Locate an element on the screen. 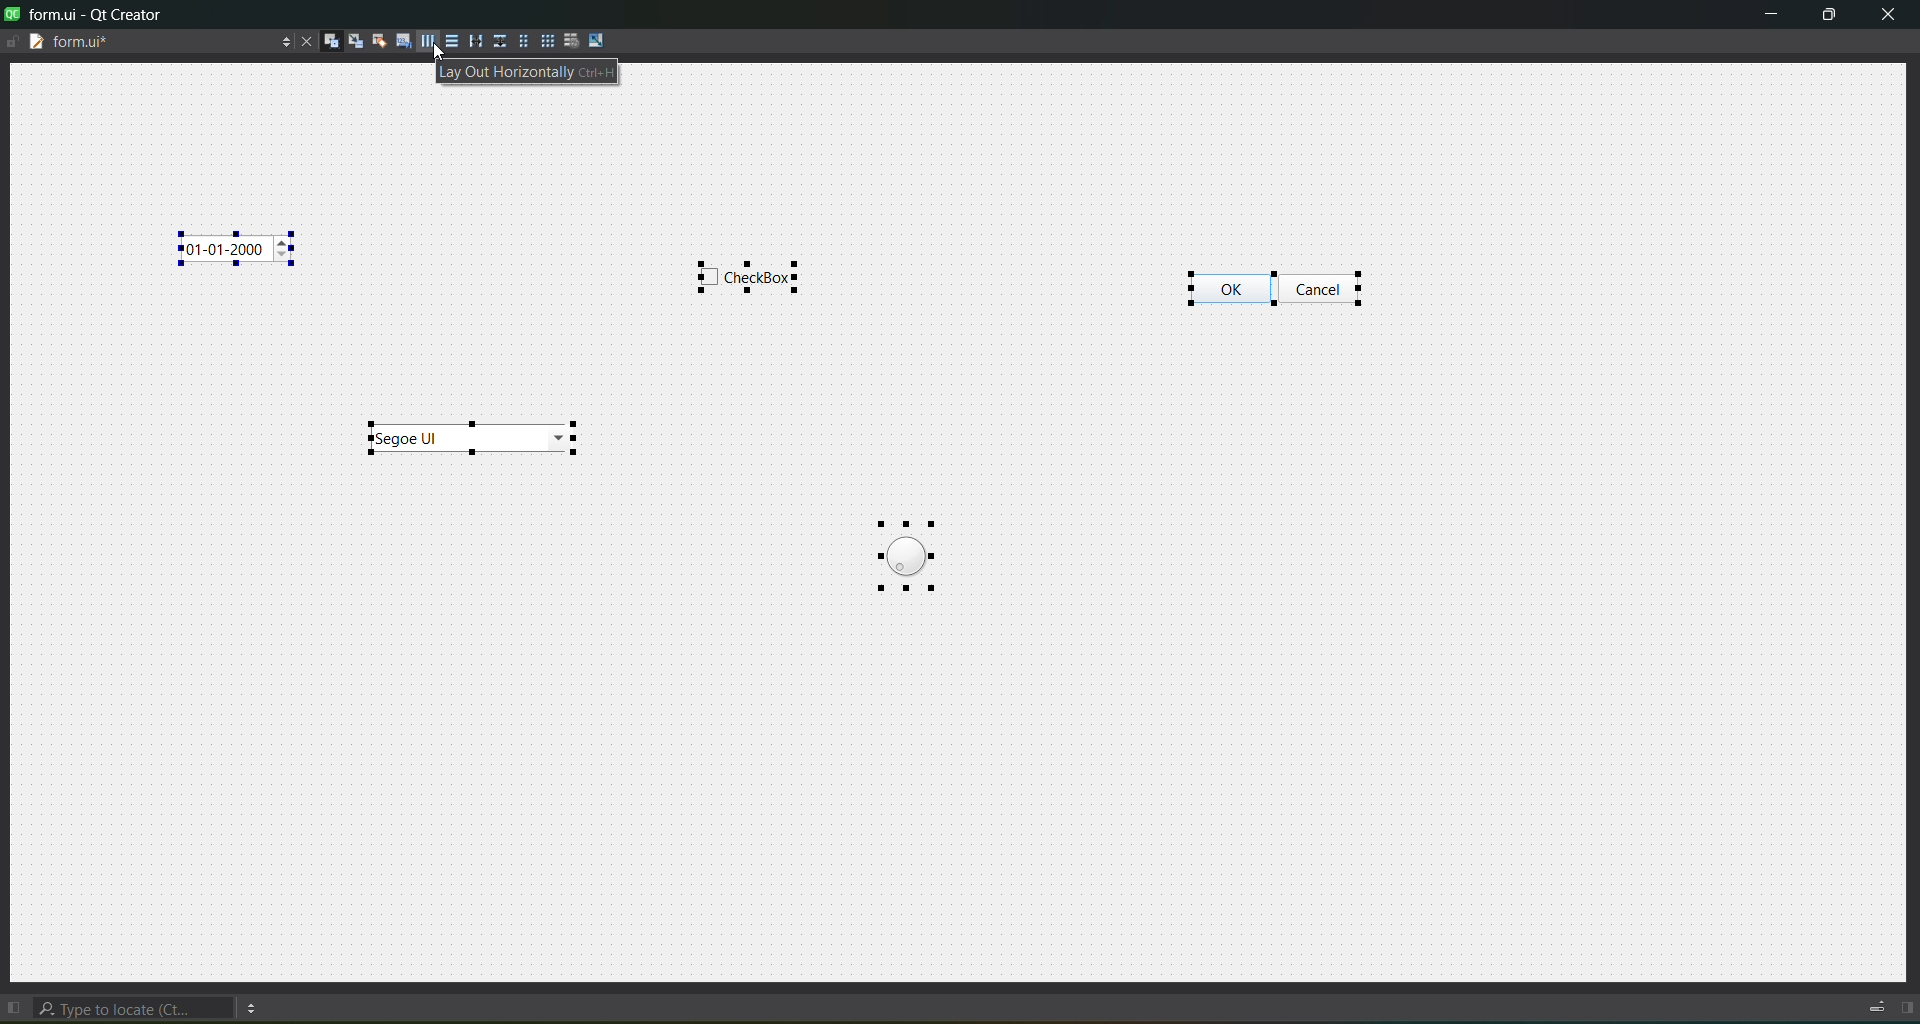 This screenshot has height=1024, width=1920. buddies is located at coordinates (375, 41).